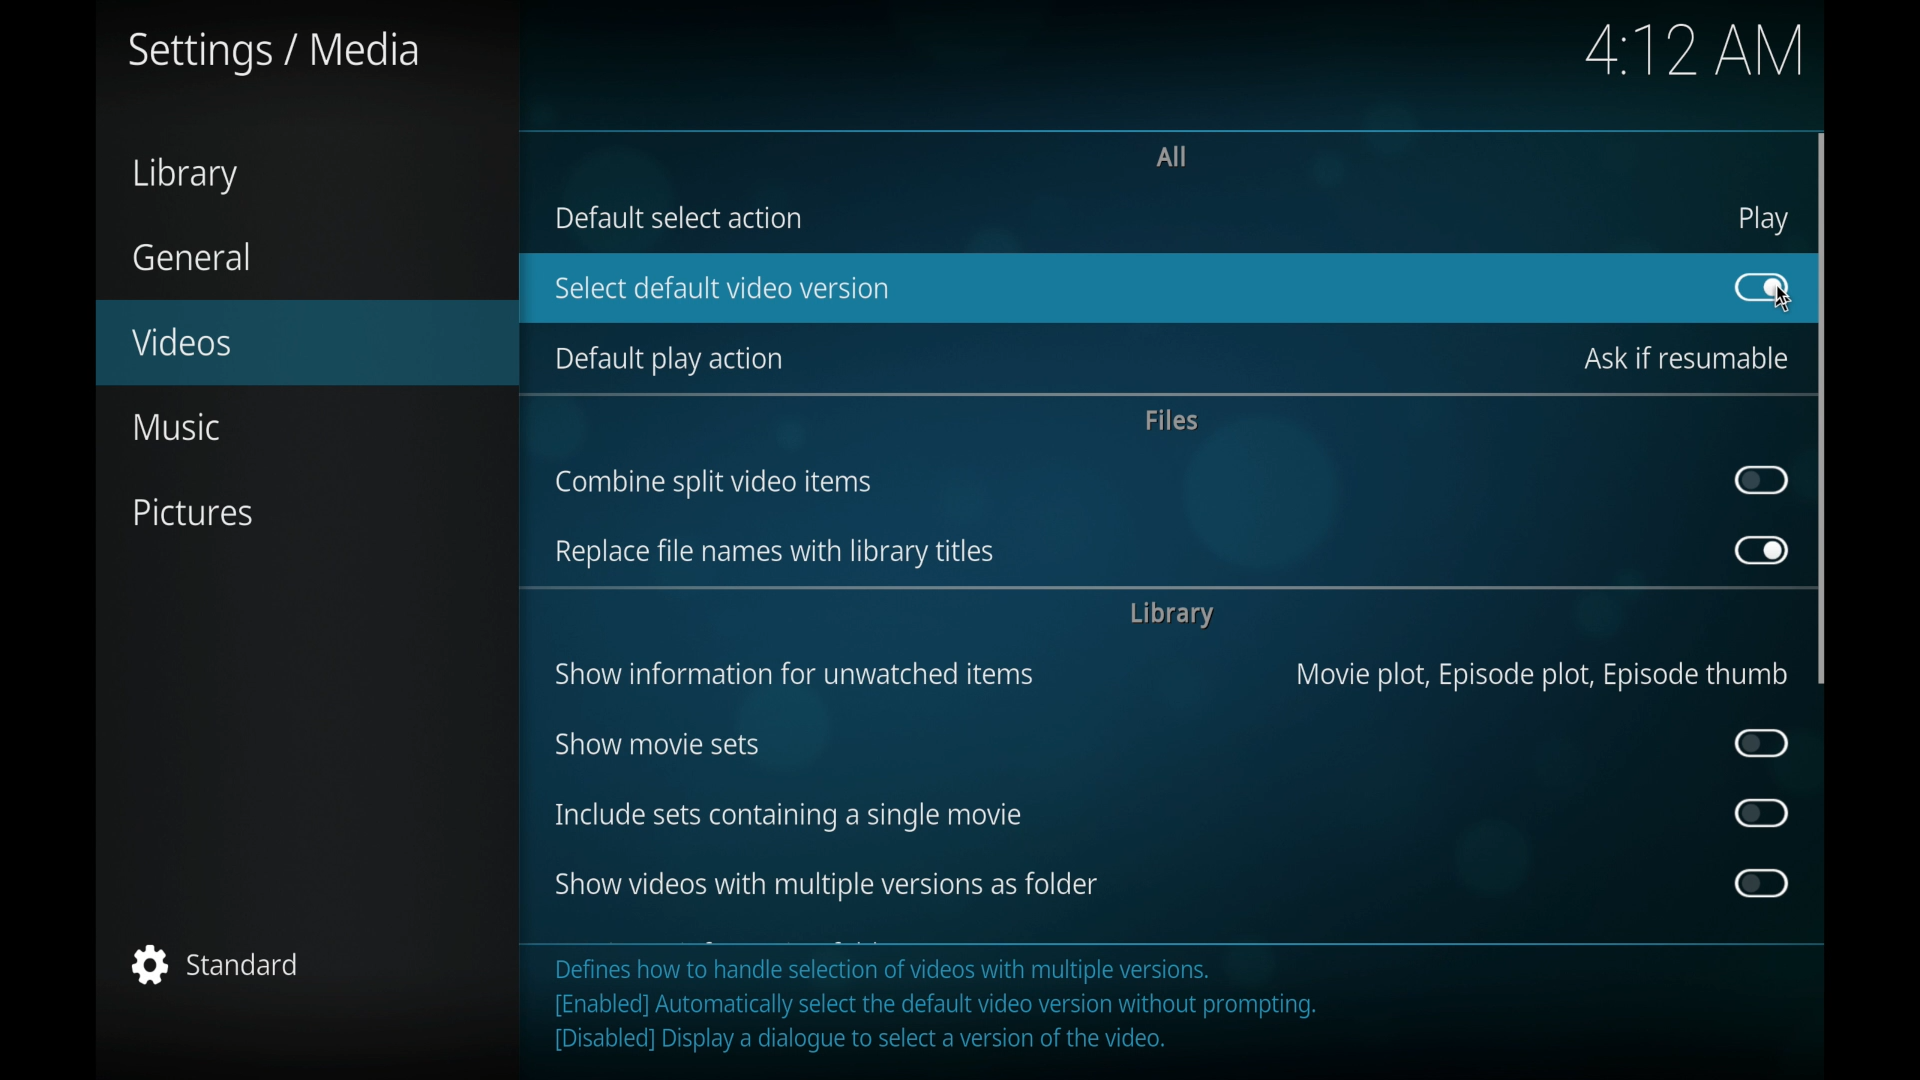 This screenshot has width=1920, height=1080. Describe the element at coordinates (1763, 220) in the screenshot. I see `play` at that location.